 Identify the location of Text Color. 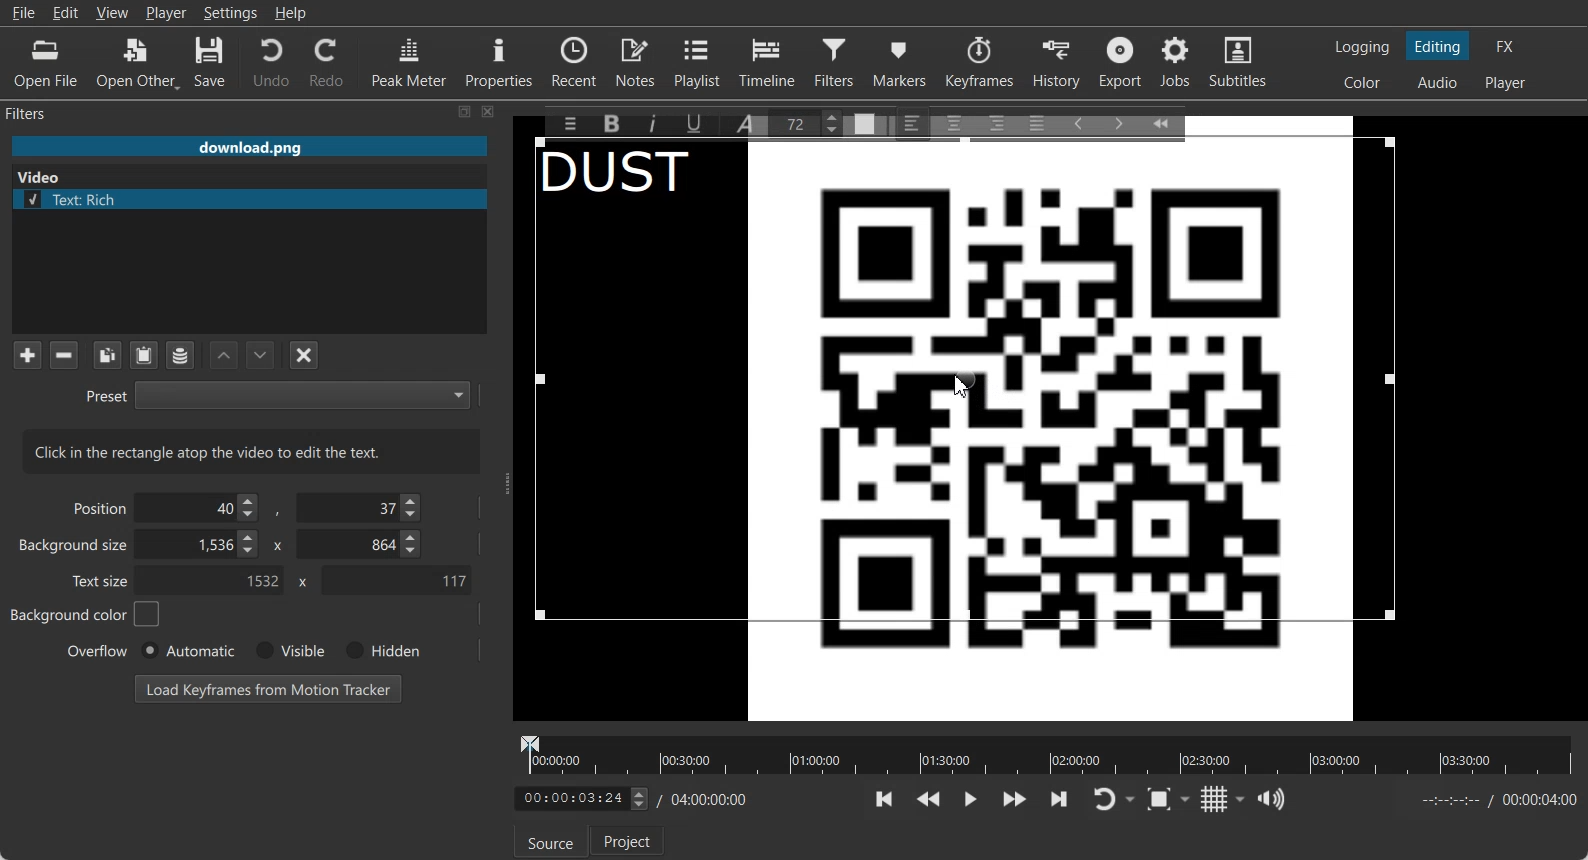
(865, 122).